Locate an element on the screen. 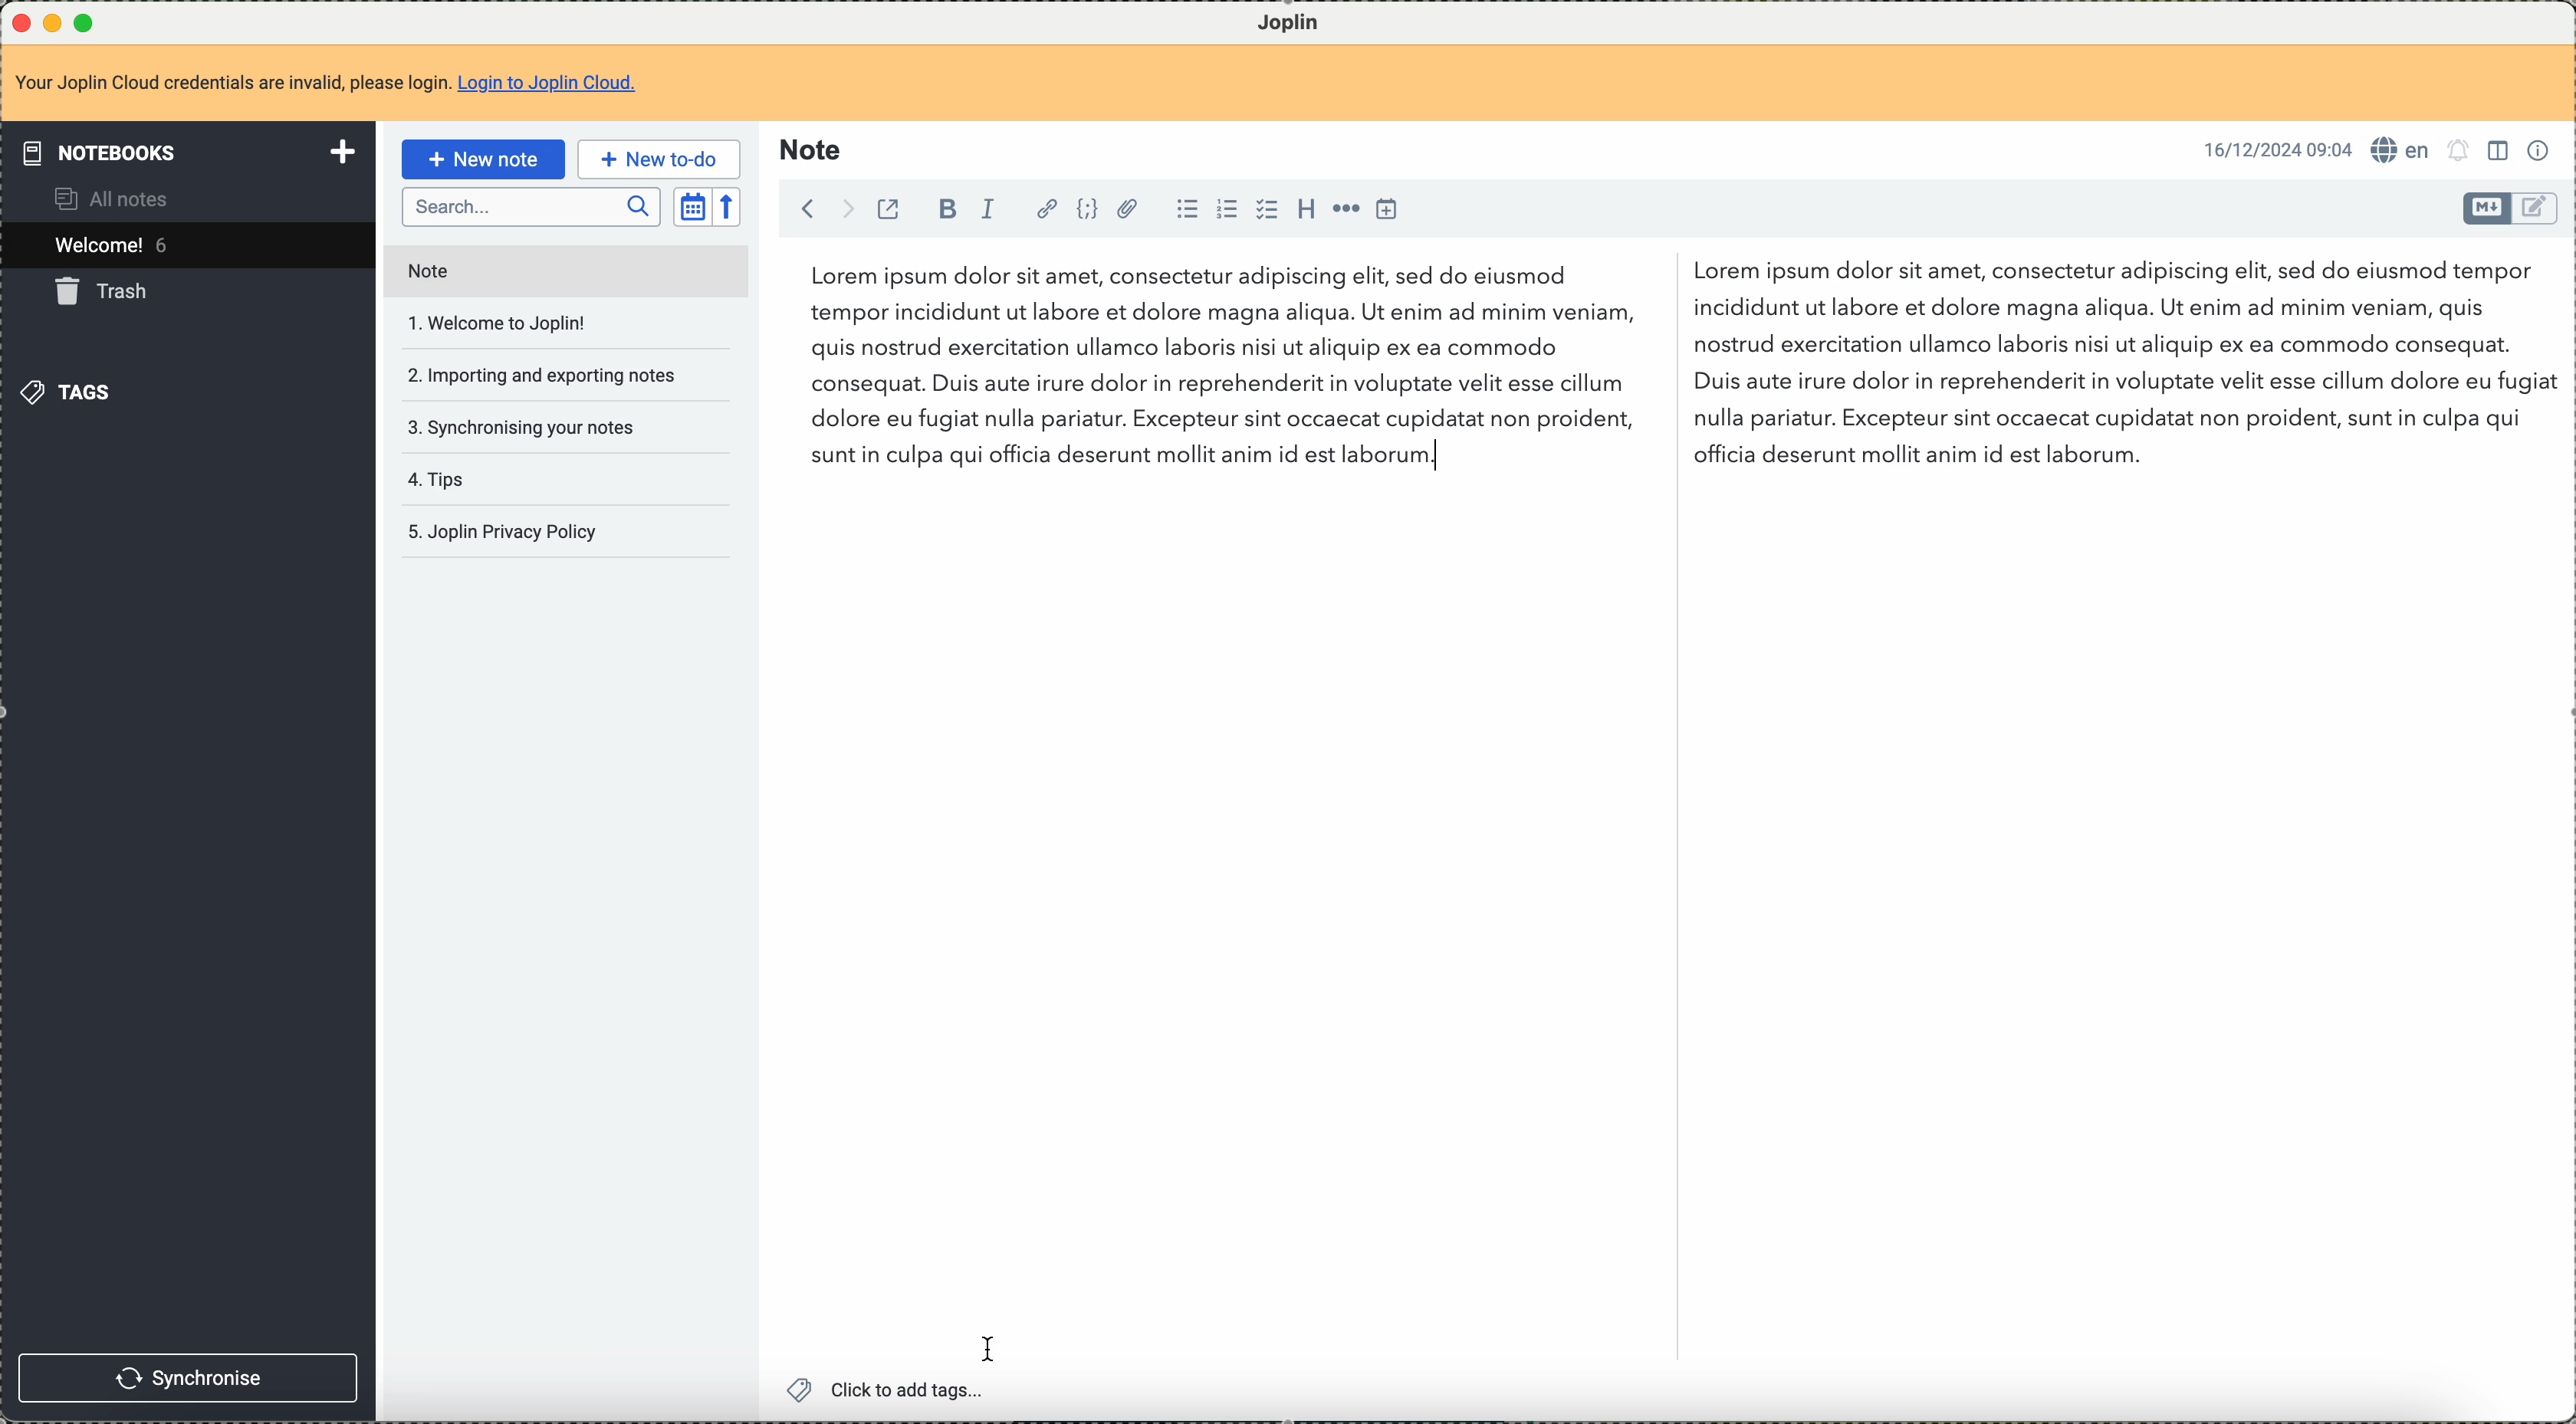 This screenshot has width=2576, height=1424. toggle editor is located at coordinates (2537, 210).